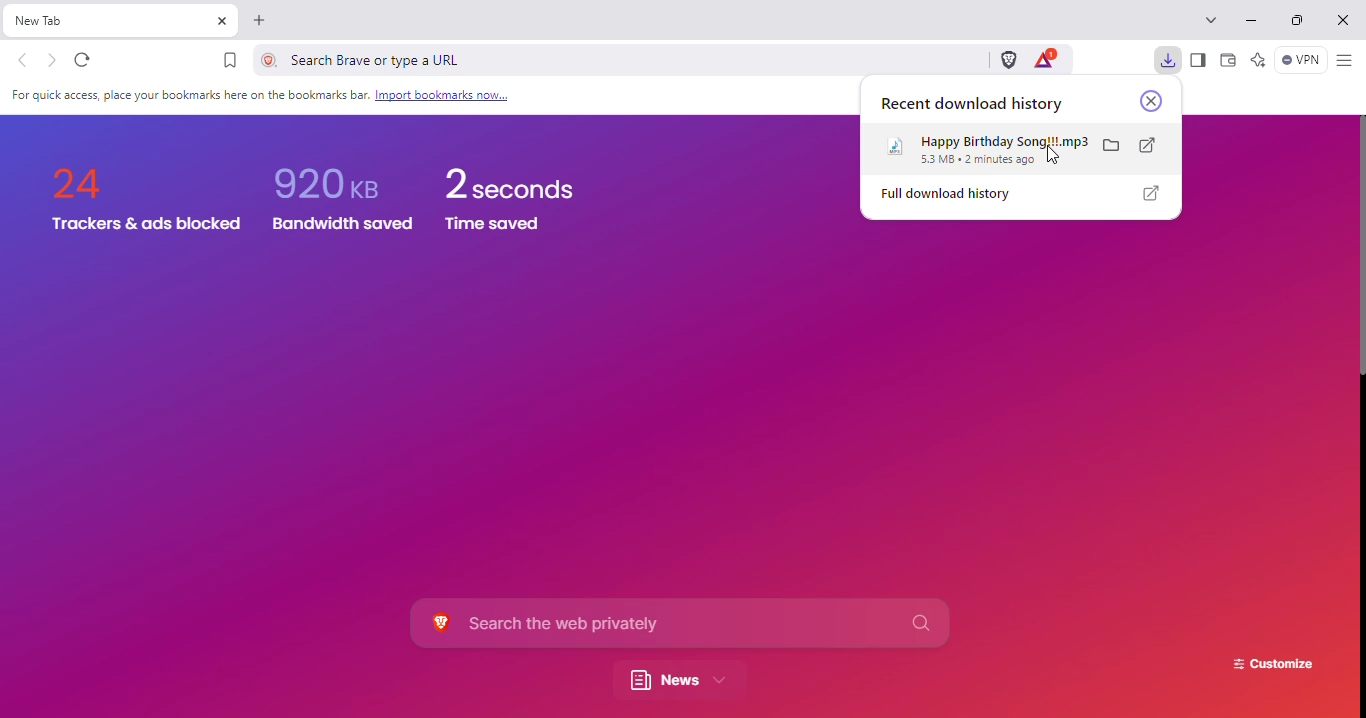 This screenshot has height=718, width=1366. What do you see at coordinates (330, 177) in the screenshot?
I see `920 KB Bandwidth saved` at bounding box center [330, 177].